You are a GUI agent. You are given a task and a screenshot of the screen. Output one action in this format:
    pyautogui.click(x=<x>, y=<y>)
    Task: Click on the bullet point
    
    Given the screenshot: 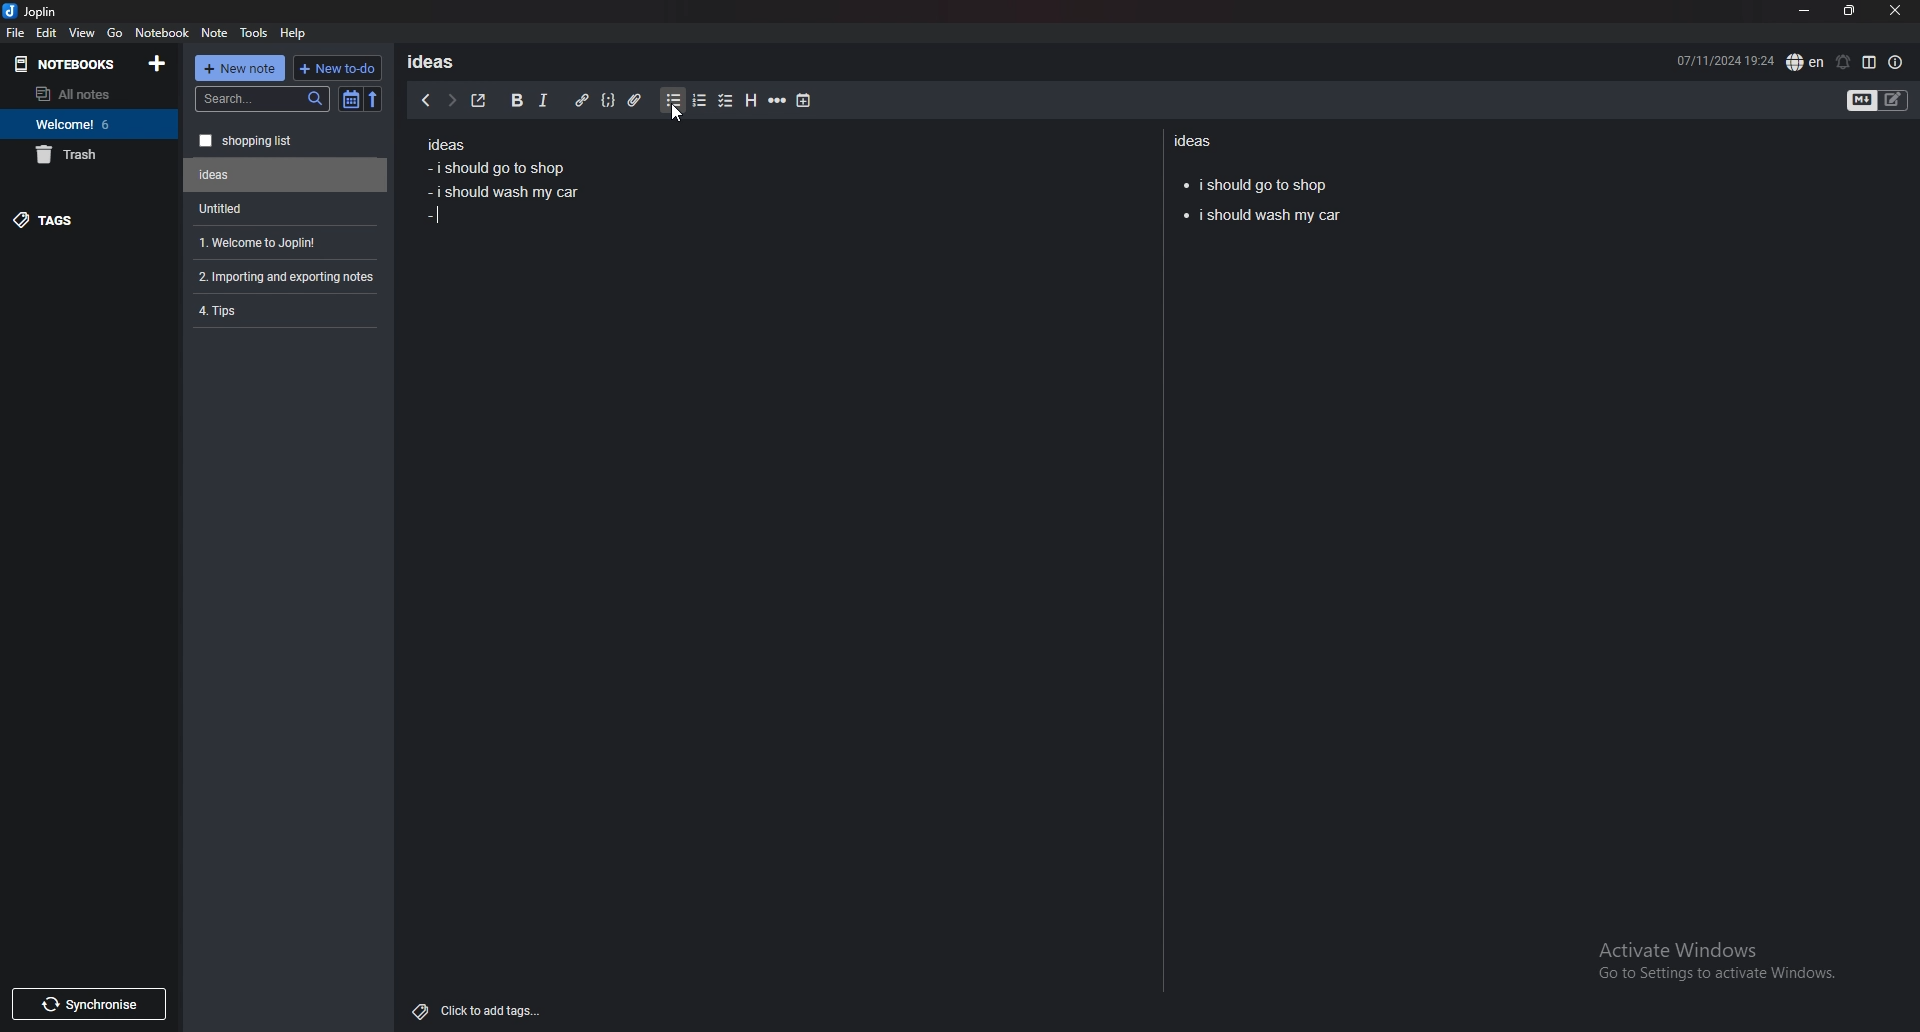 What is the action you would take?
    pyautogui.click(x=433, y=219)
    